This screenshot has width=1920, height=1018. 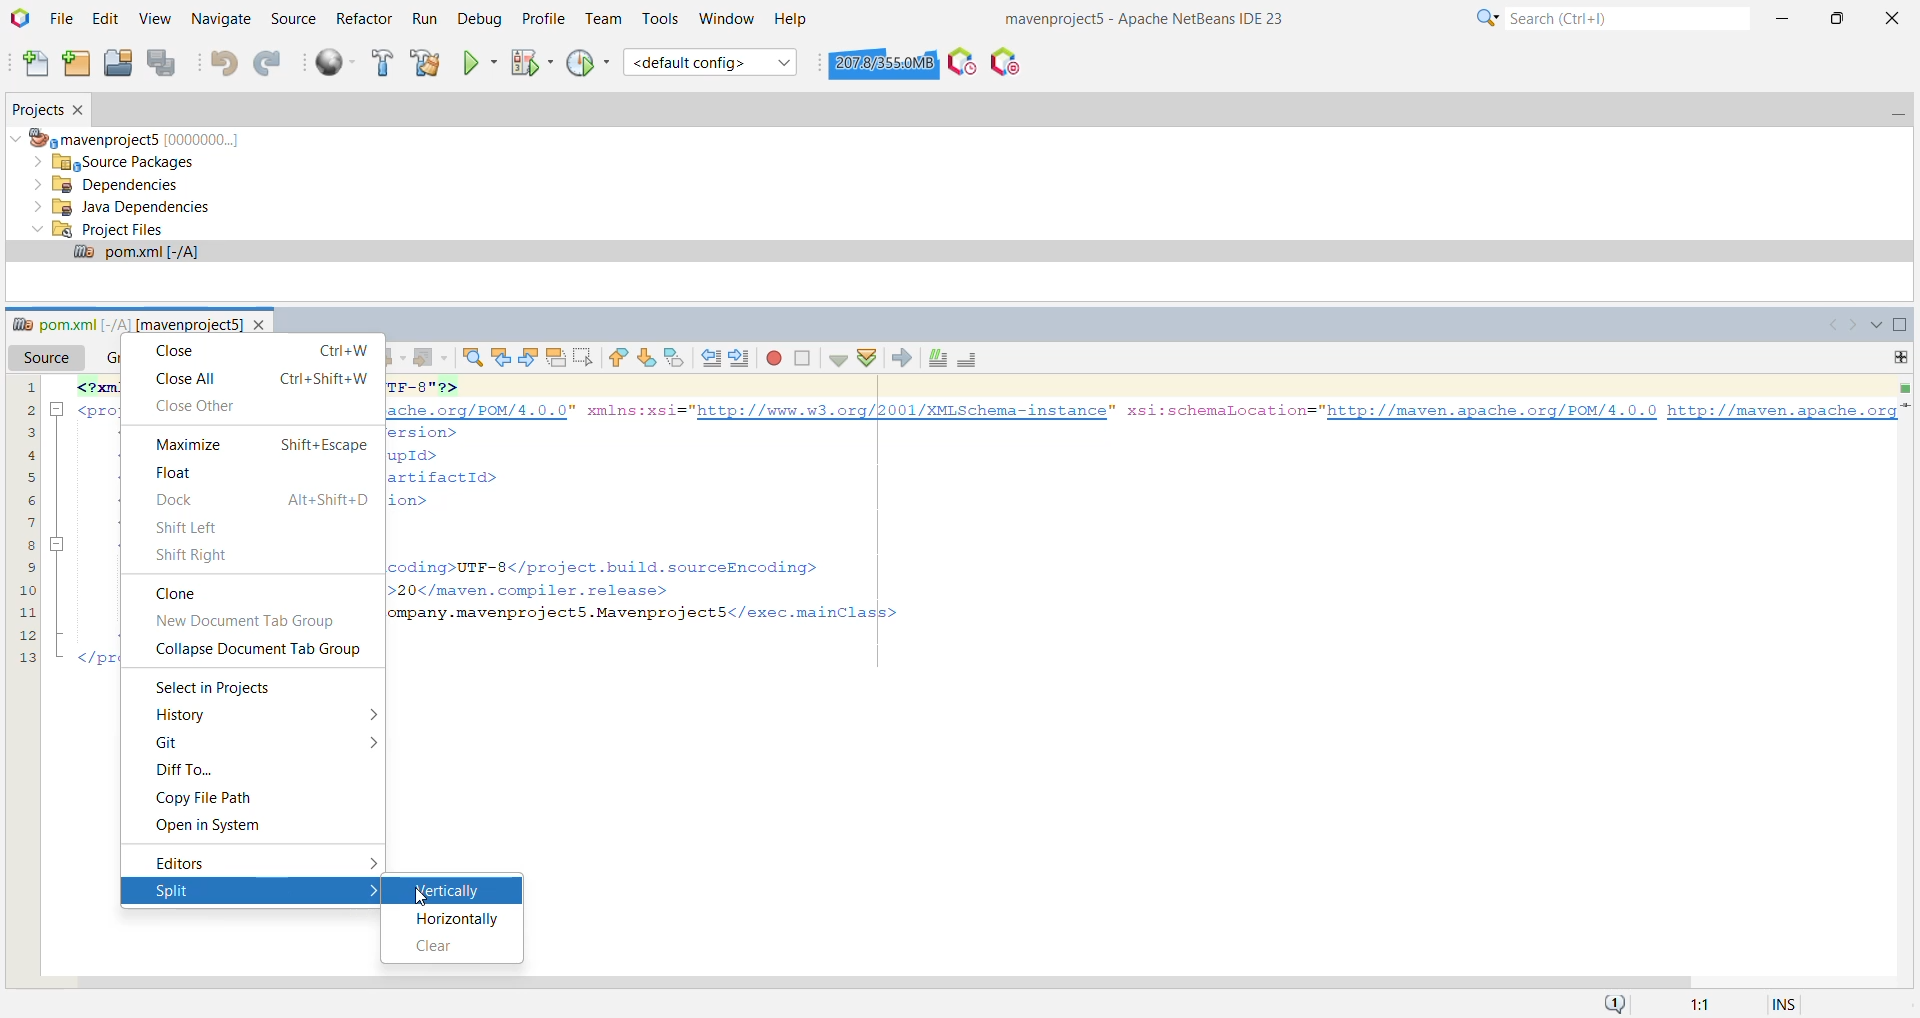 What do you see at coordinates (838, 361) in the screenshot?
I see `Check File` at bounding box center [838, 361].